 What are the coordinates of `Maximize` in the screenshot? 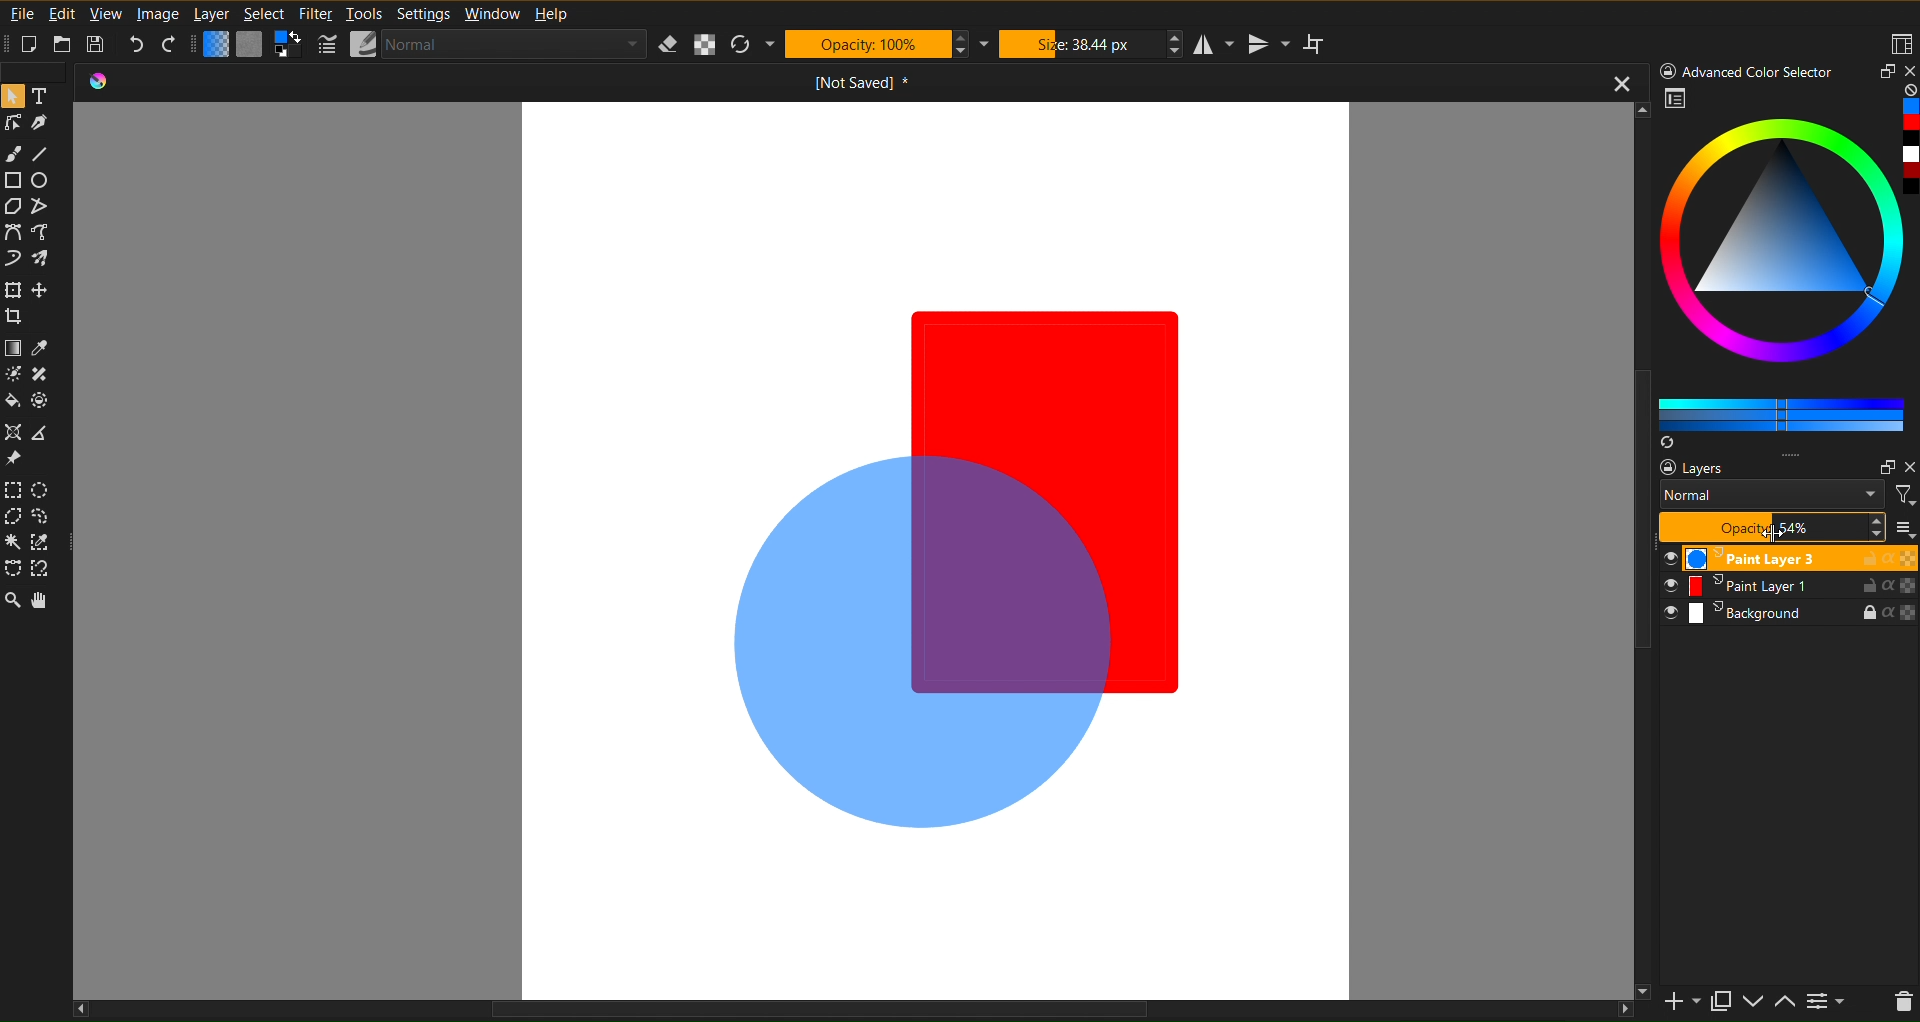 It's located at (1881, 465).